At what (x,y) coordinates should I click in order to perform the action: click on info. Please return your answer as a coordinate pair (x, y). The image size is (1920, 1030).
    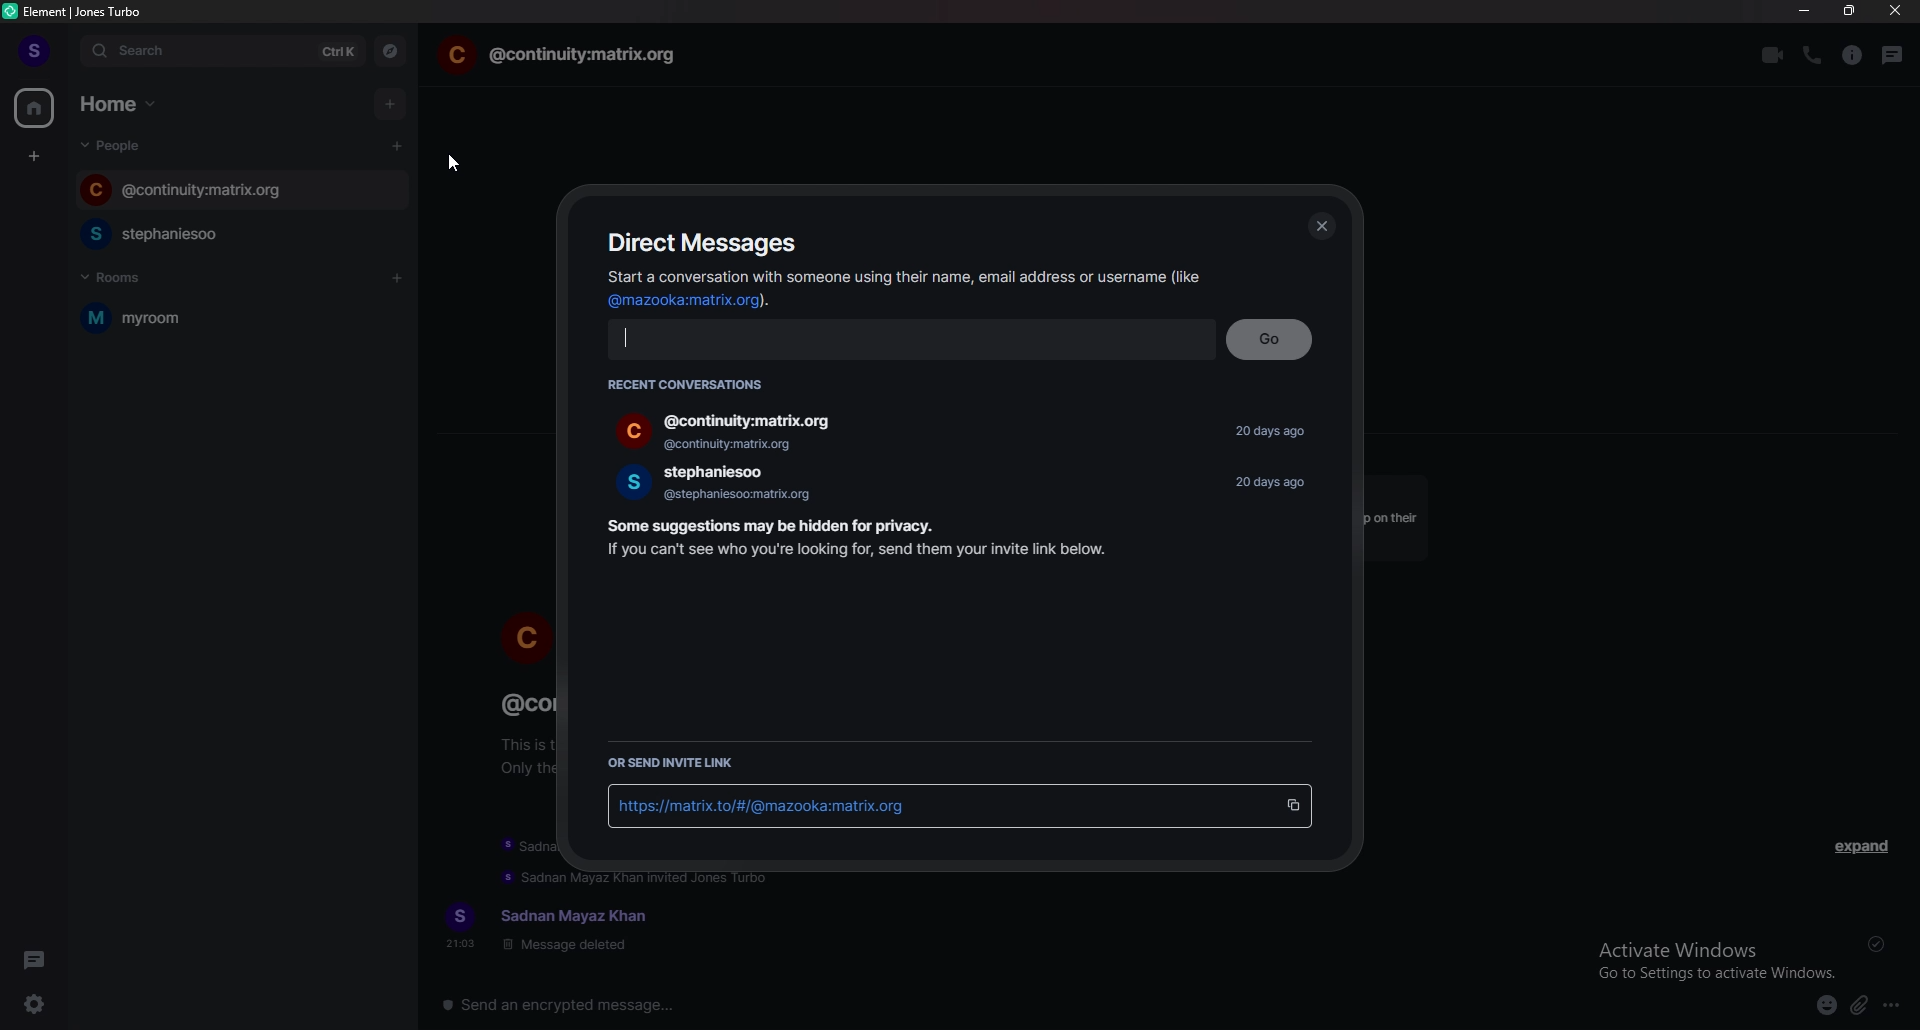
    Looking at the image, I should click on (904, 288).